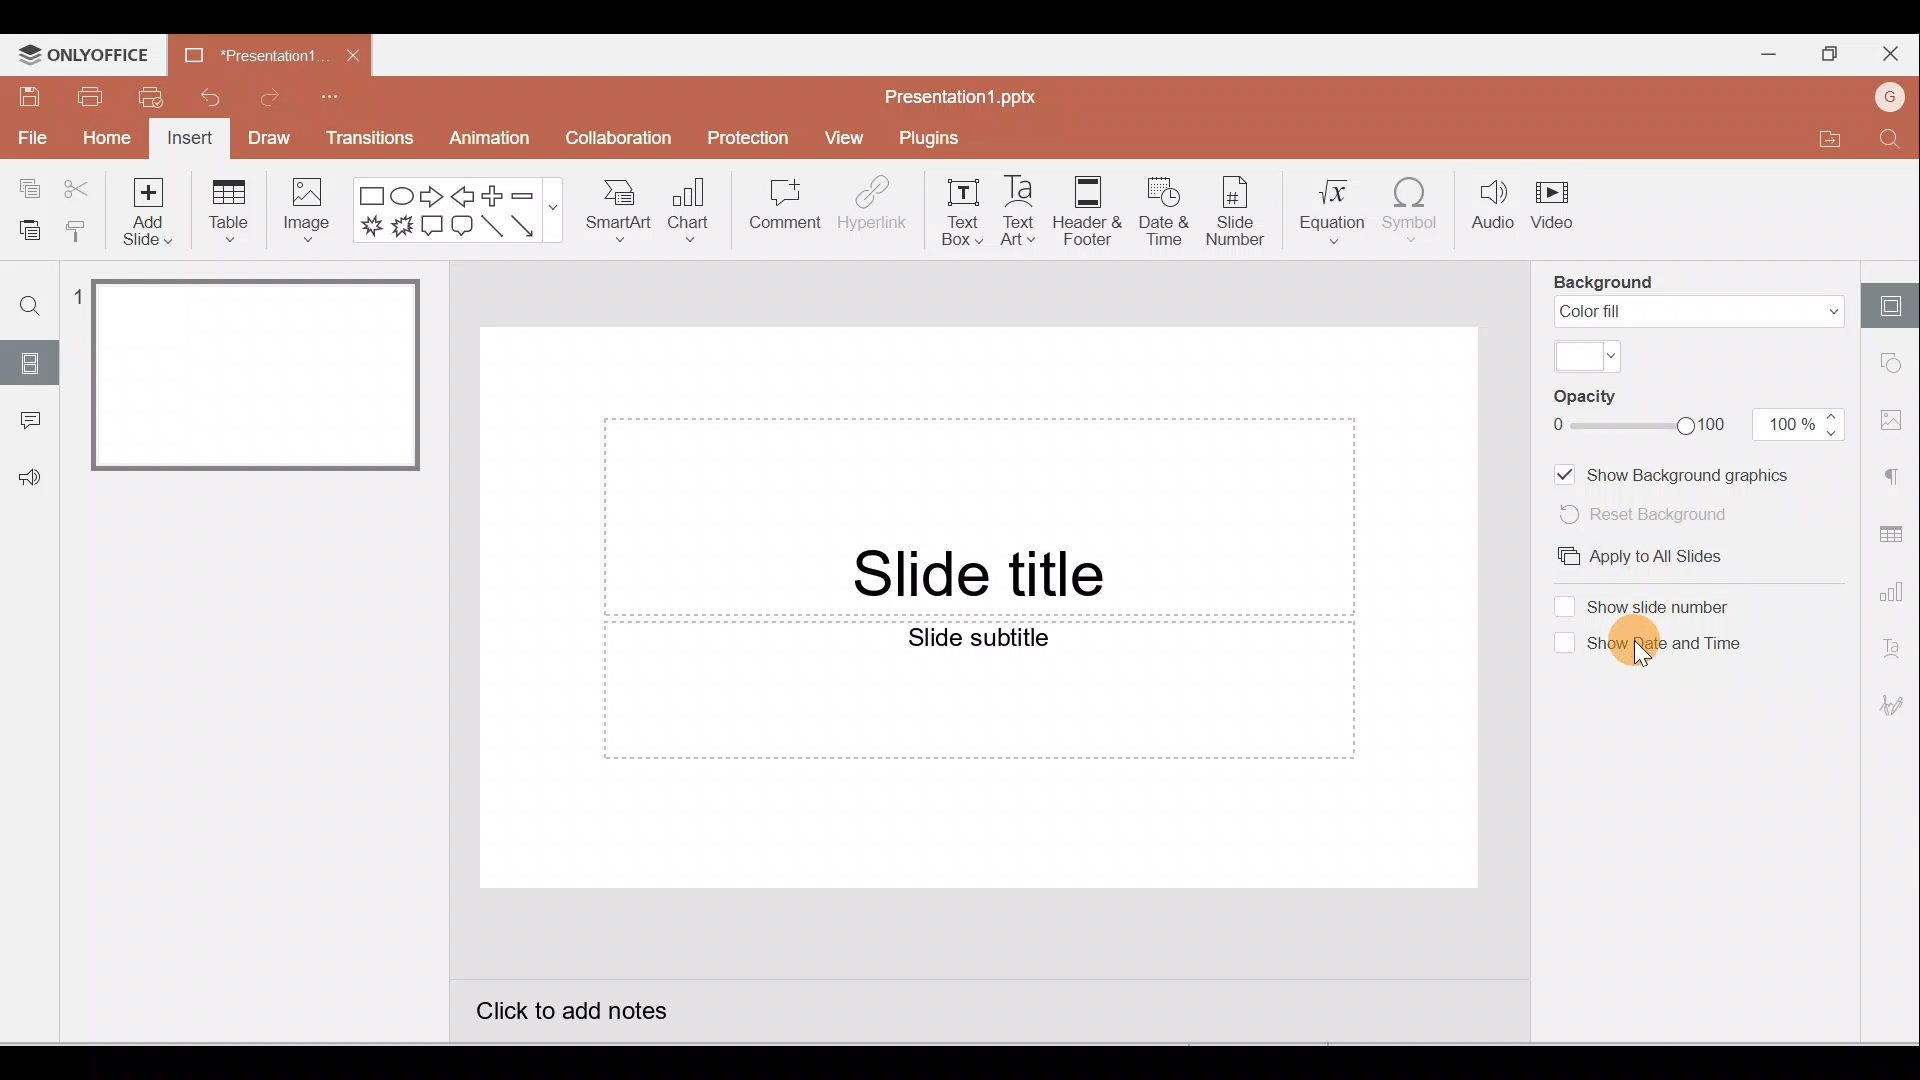 The image size is (1920, 1080). Describe the element at coordinates (25, 95) in the screenshot. I see `Save` at that location.